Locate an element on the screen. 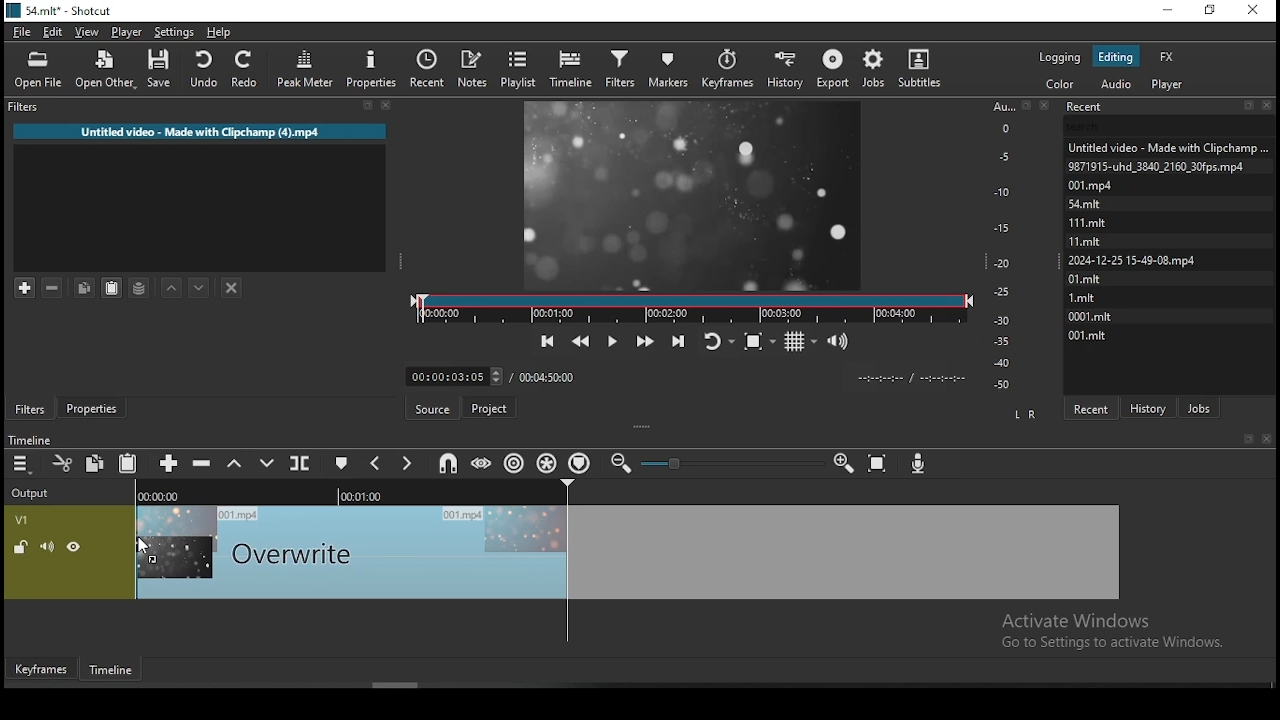 The image size is (1280, 720). cut is located at coordinates (63, 462).